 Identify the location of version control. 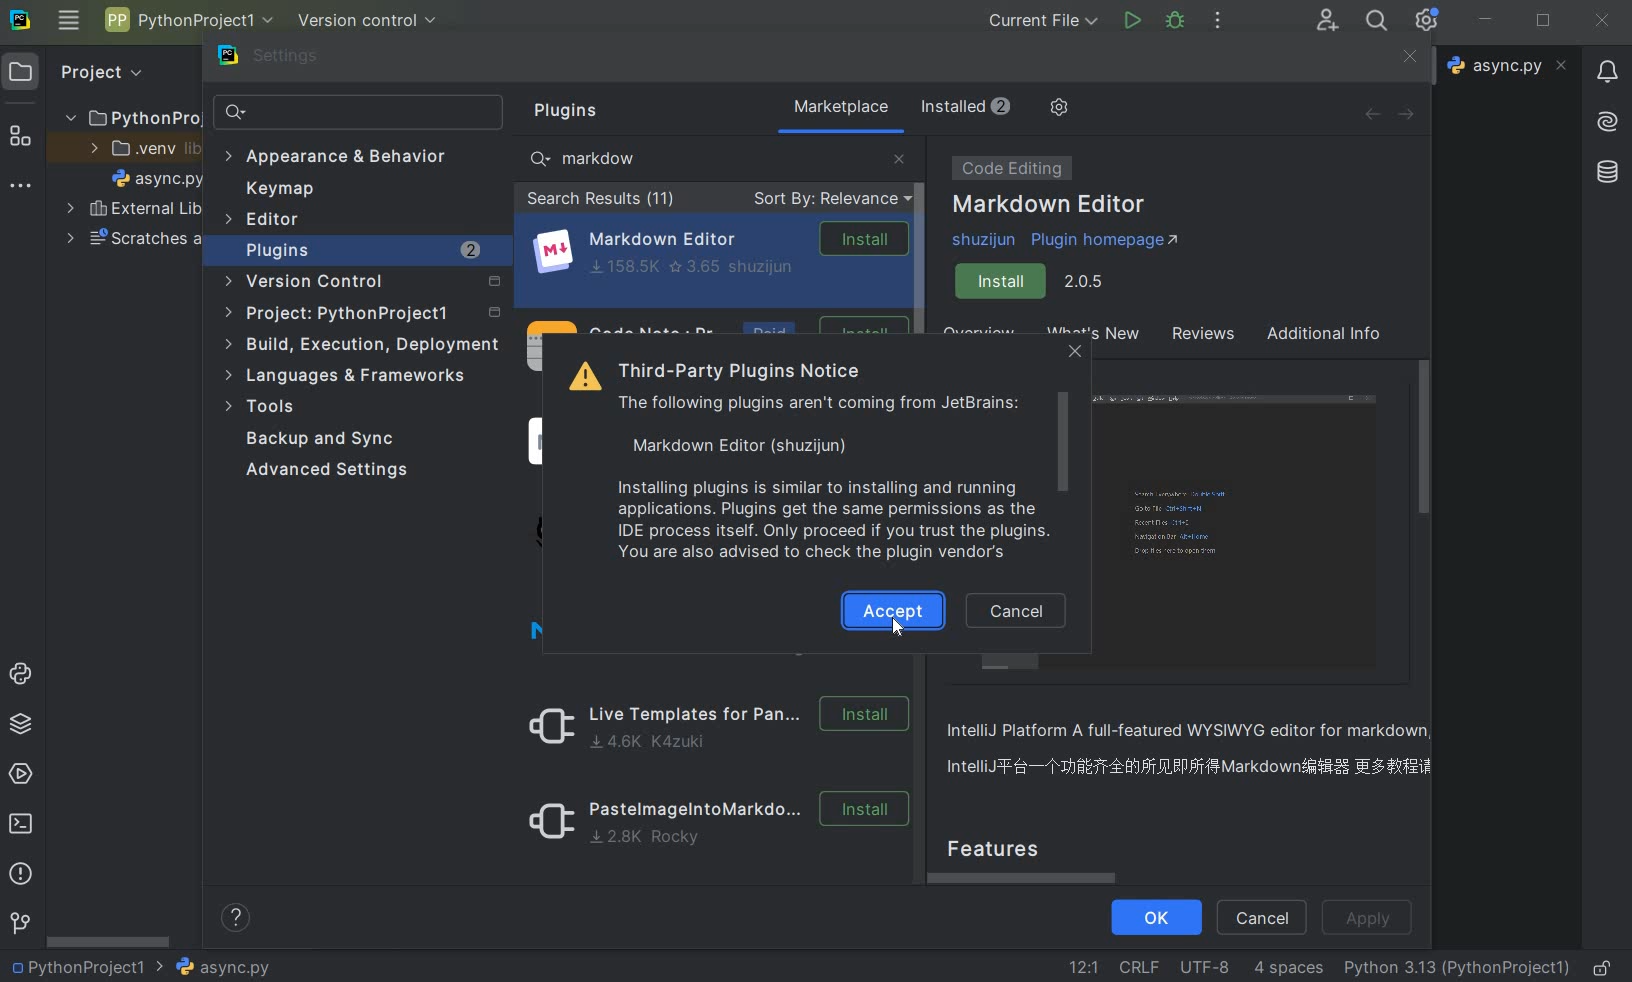
(363, 285).